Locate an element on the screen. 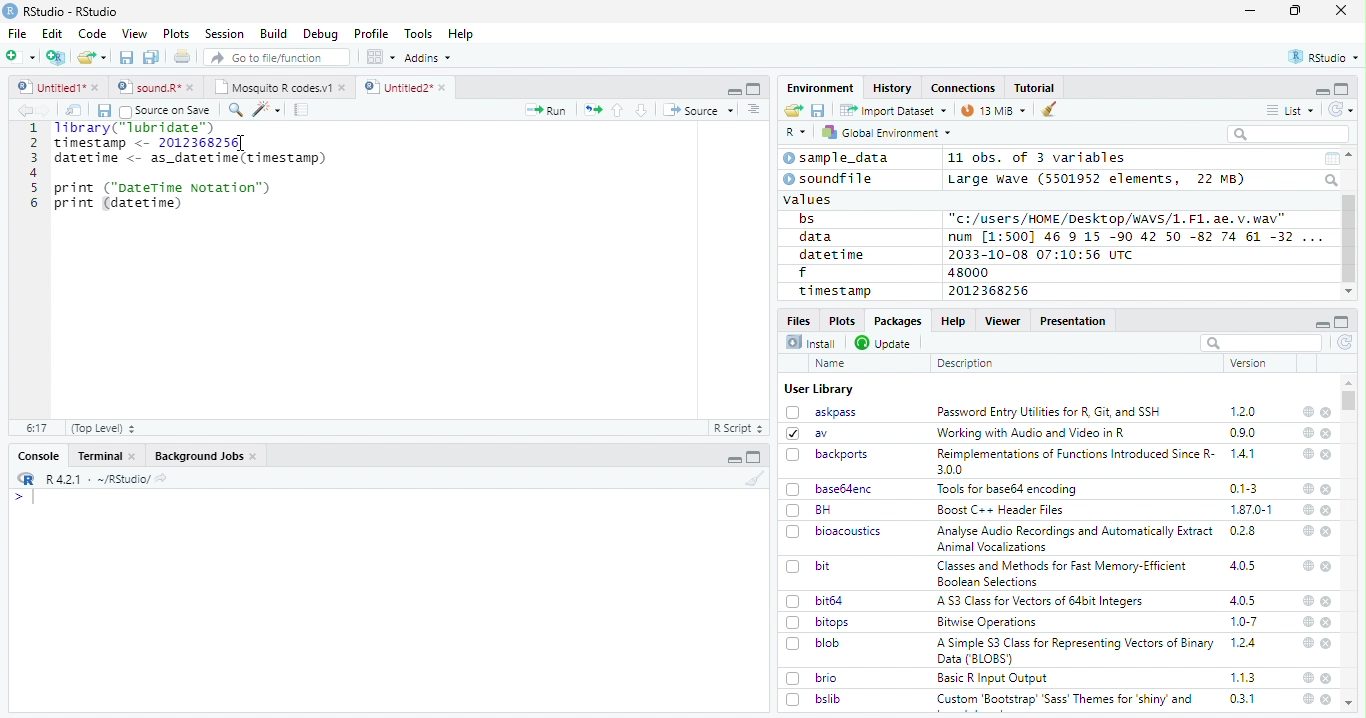 The height and width of the screenshot is (718, 1366). Mosquito R codes.v1 is located at coordinates (279, 87).